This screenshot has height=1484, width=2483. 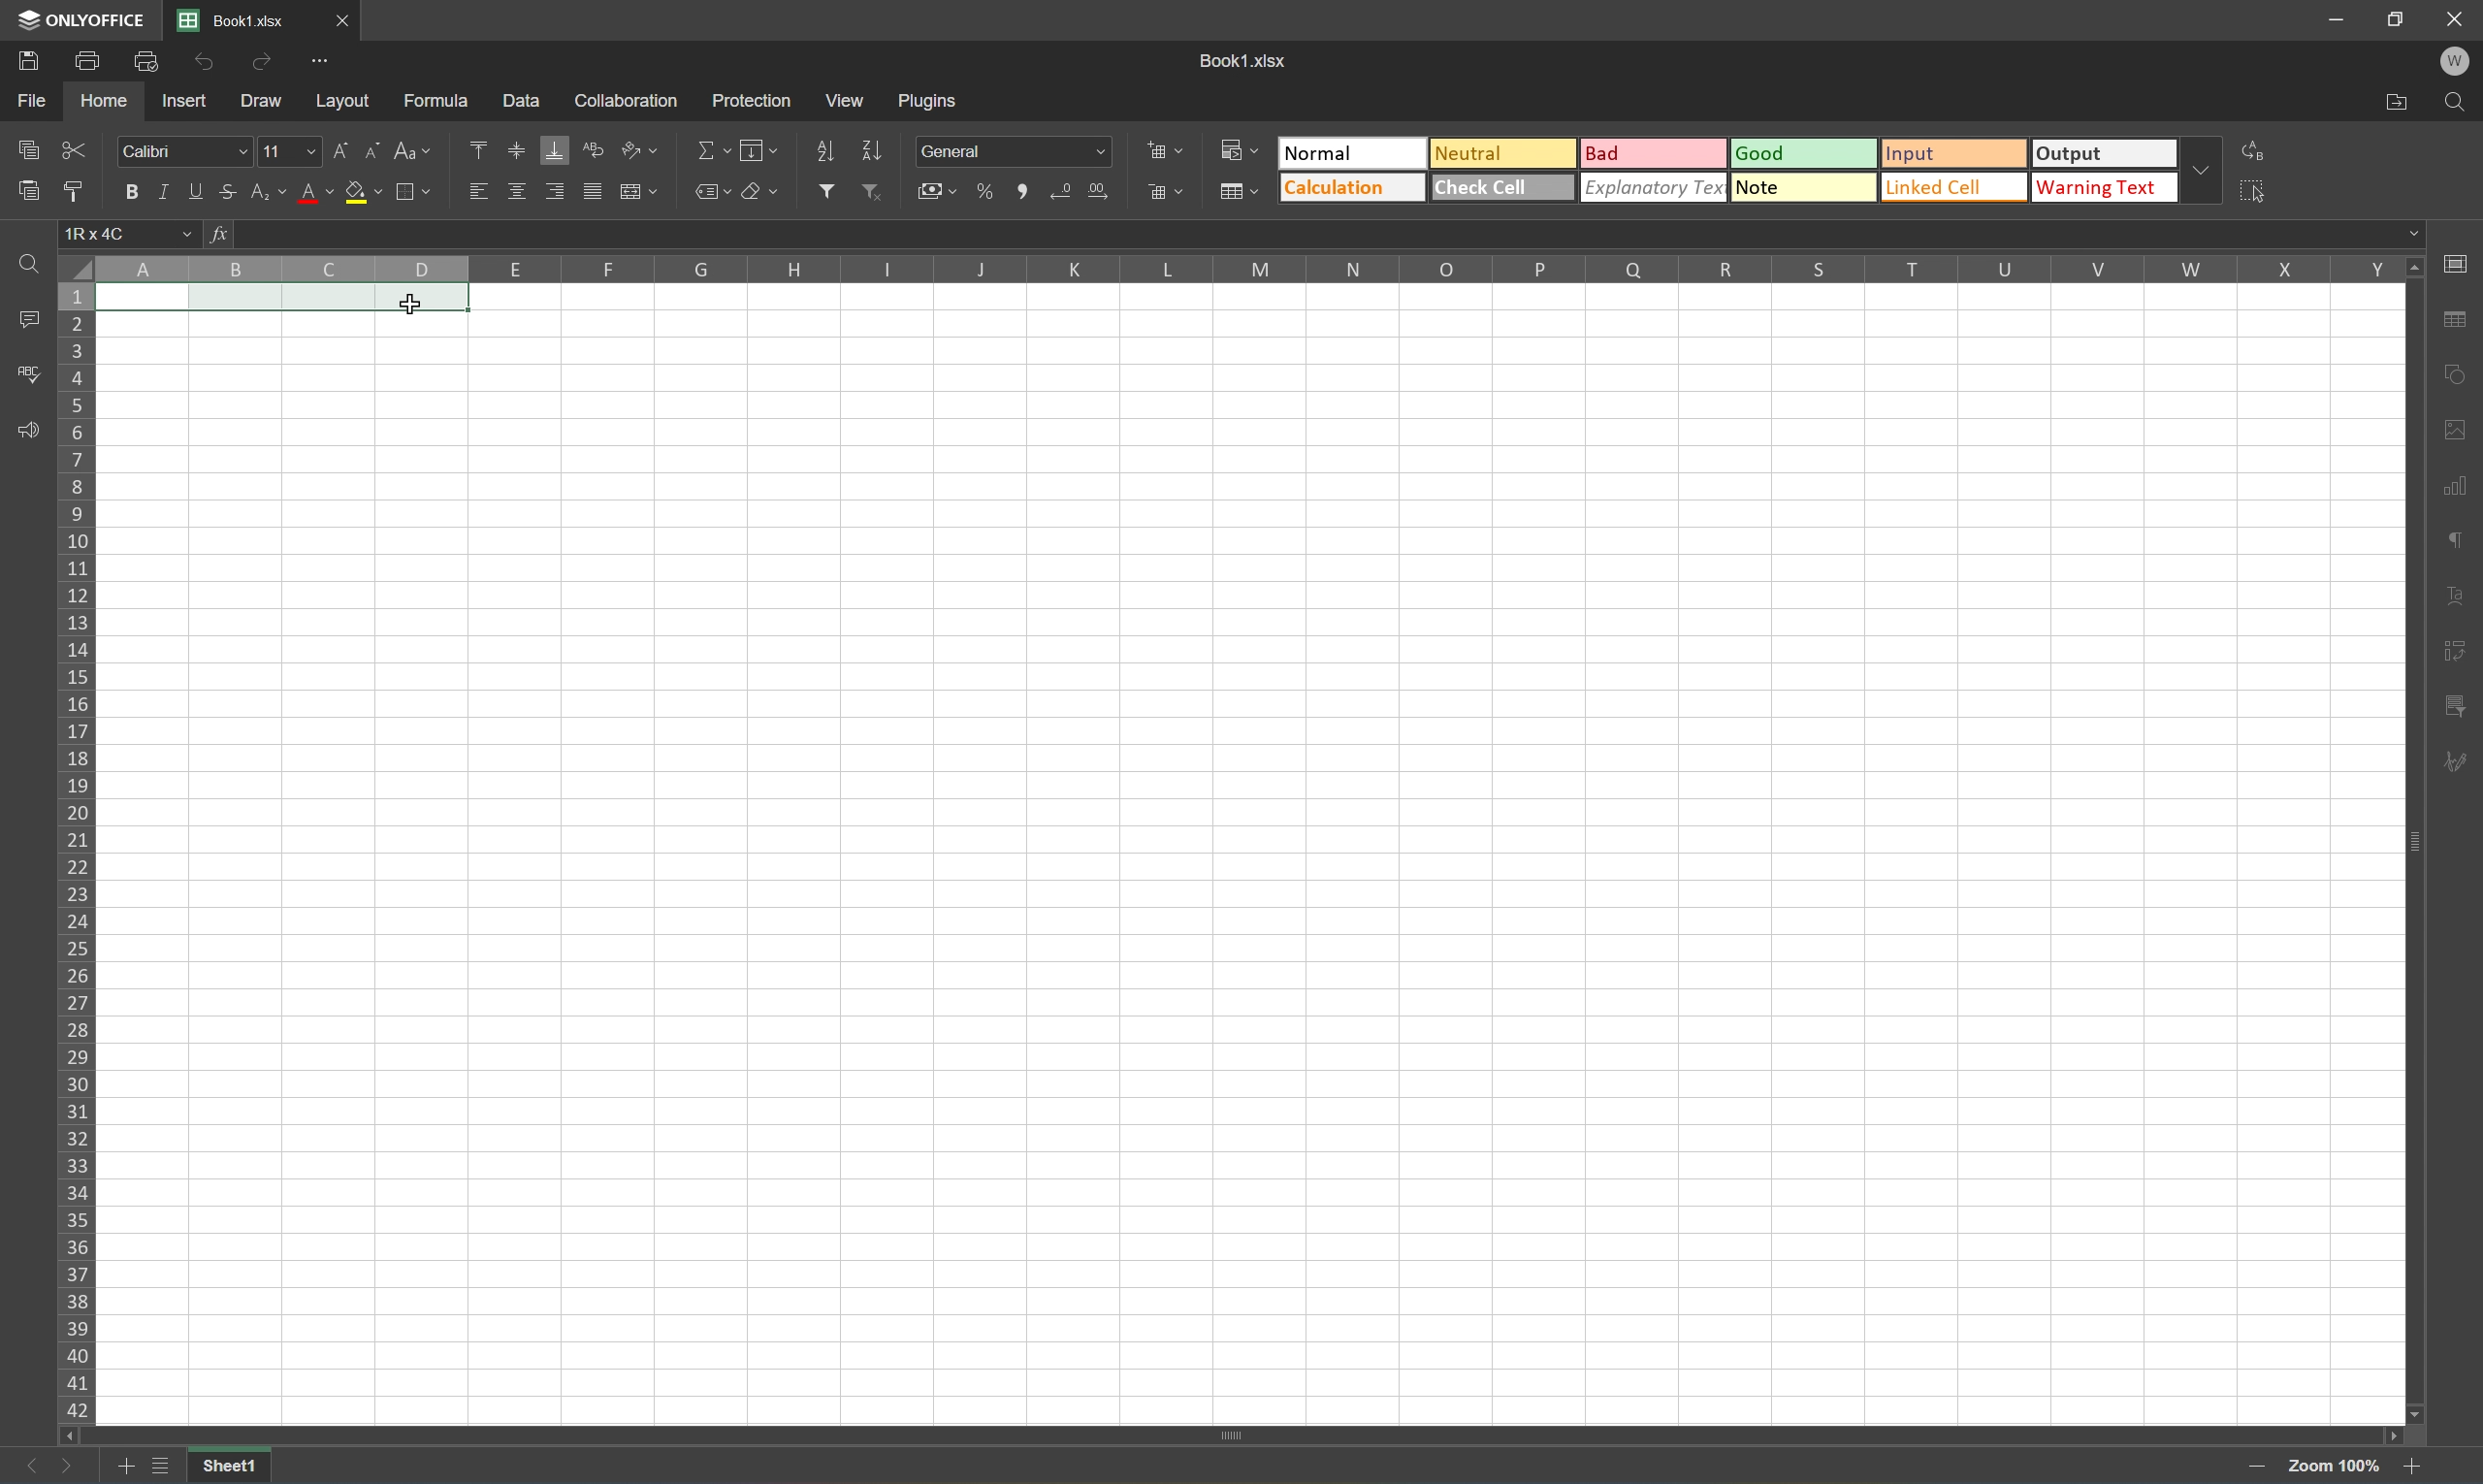 I want to click on Customize Quick Access Toolbar, so click(x=324, y=67).